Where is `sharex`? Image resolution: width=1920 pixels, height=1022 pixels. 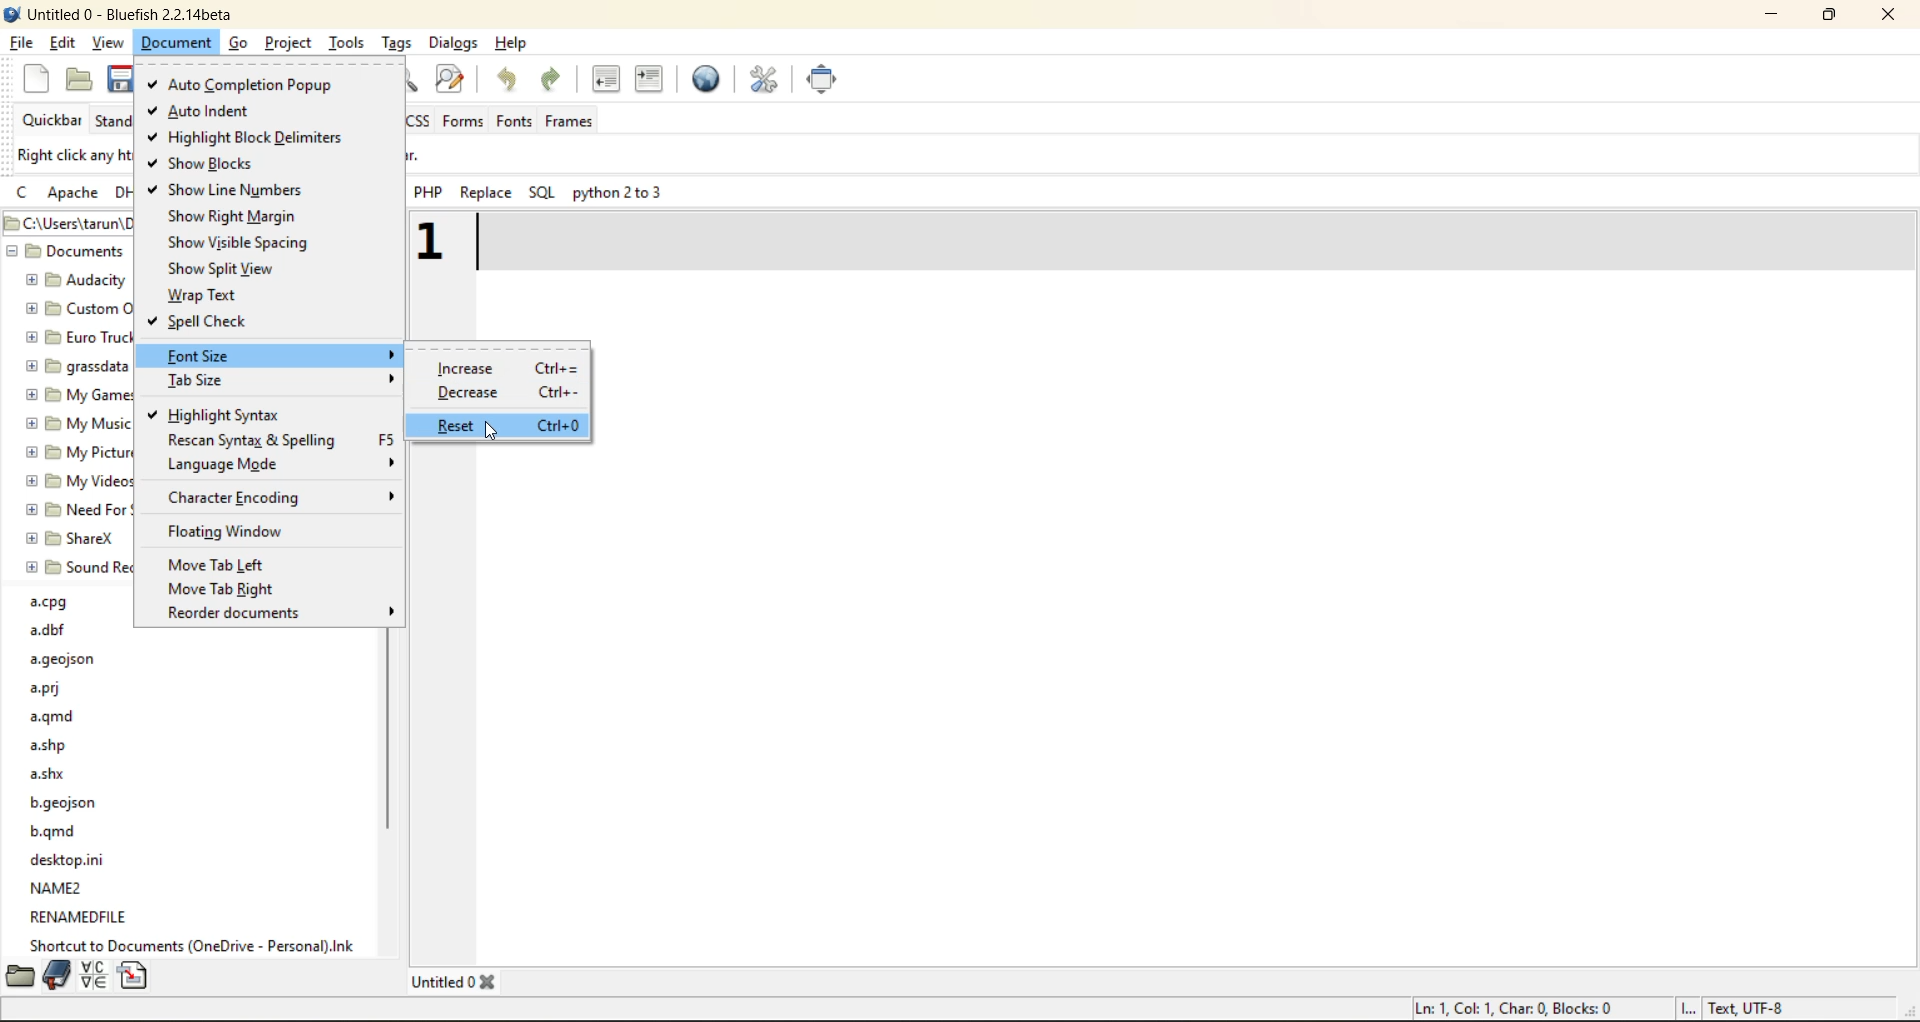
sharex is located at coordinates (72, 539).